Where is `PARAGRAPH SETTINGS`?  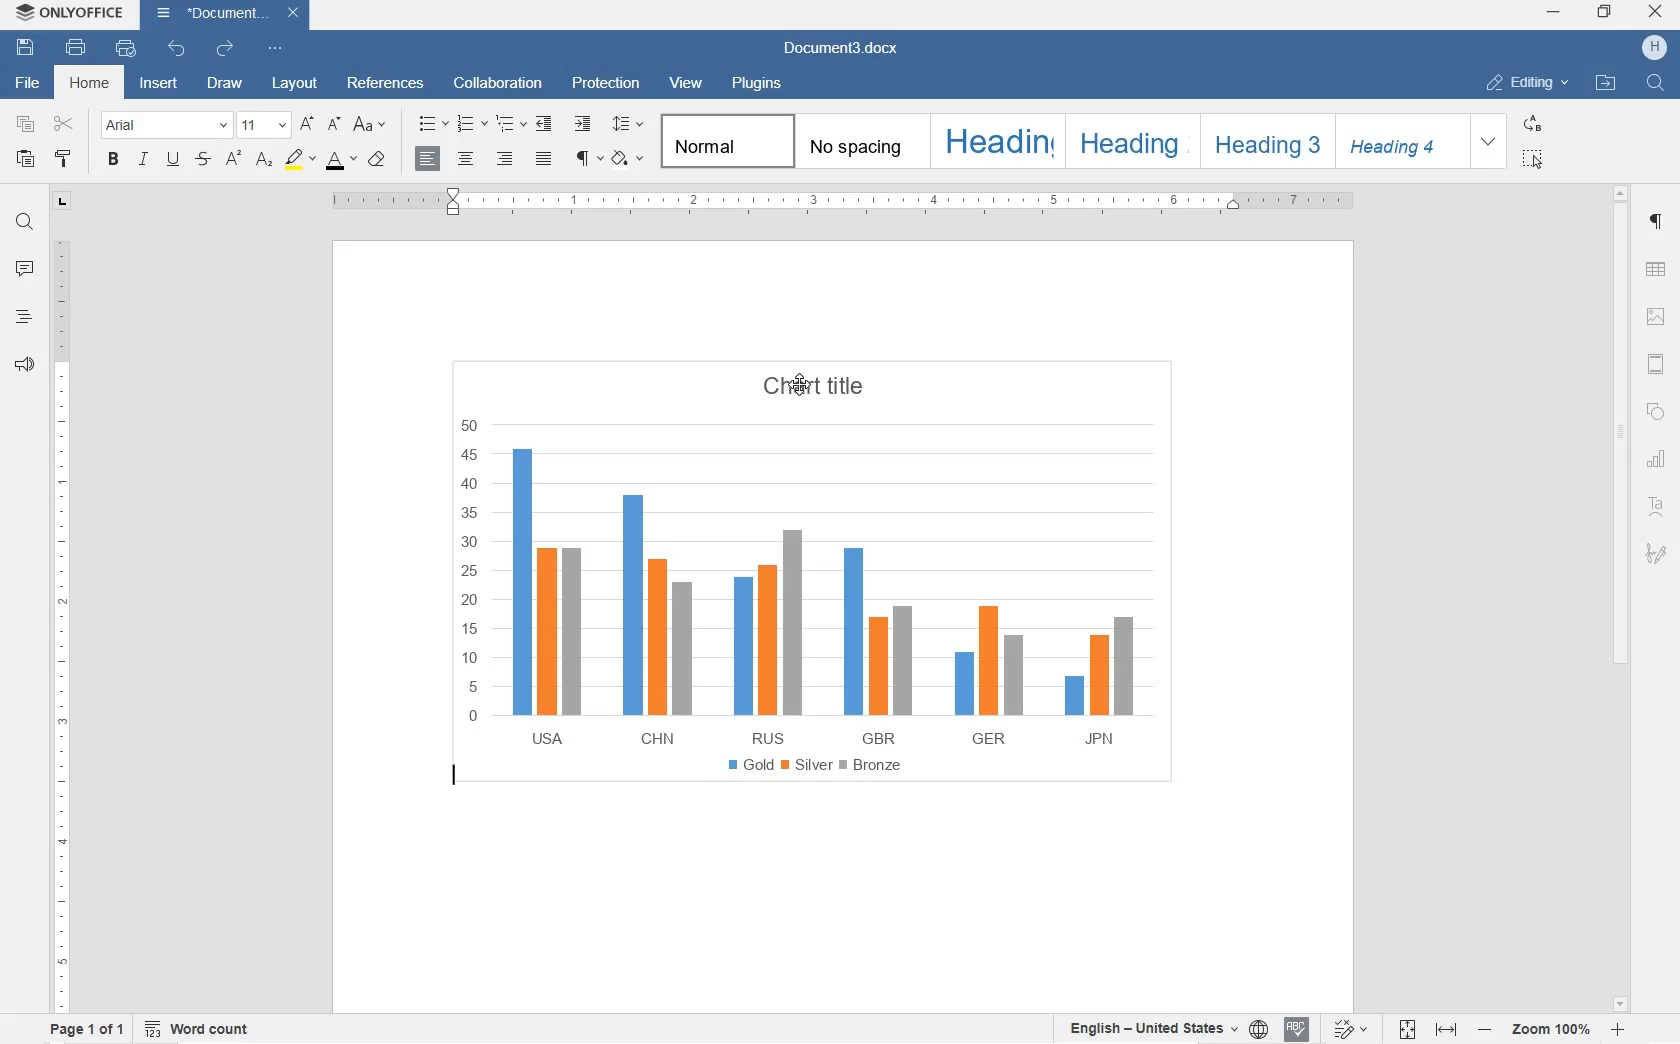 PARAGRAPH SETTINGS is located at coordinates (1656, 221).